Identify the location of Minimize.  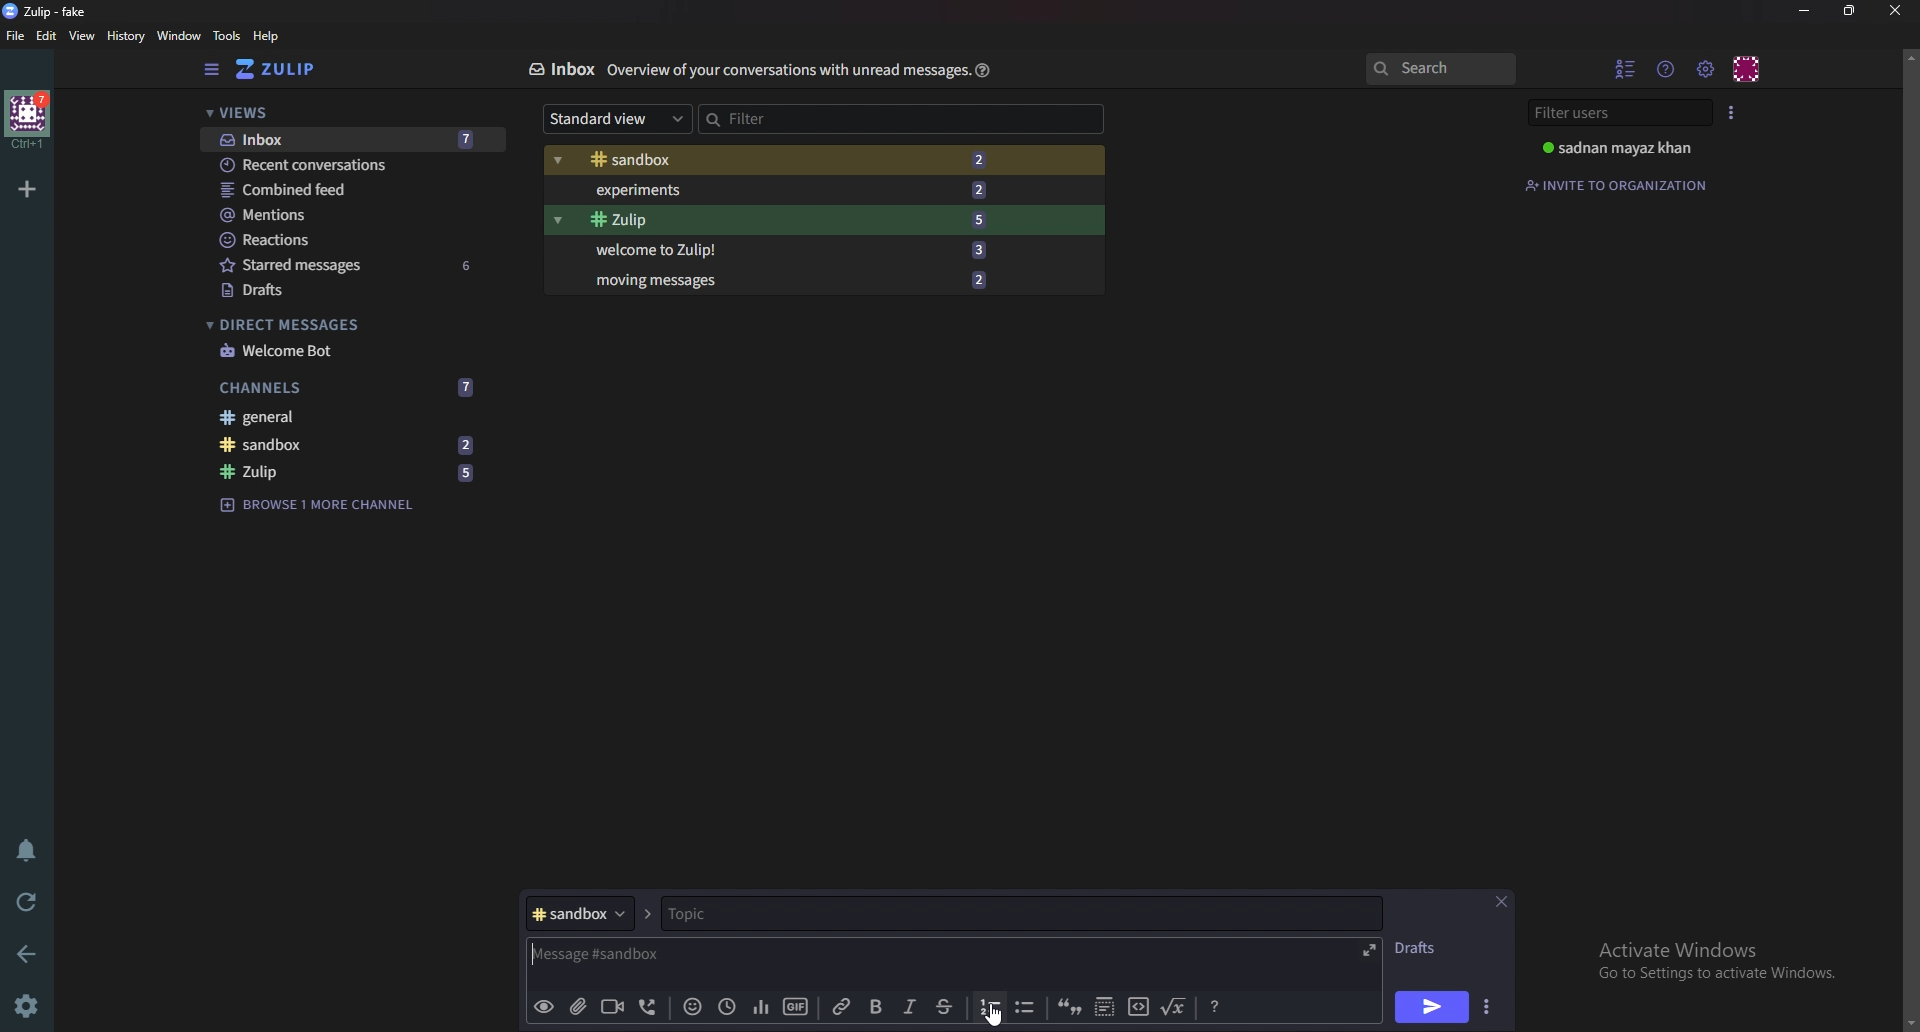
(1806, 10).